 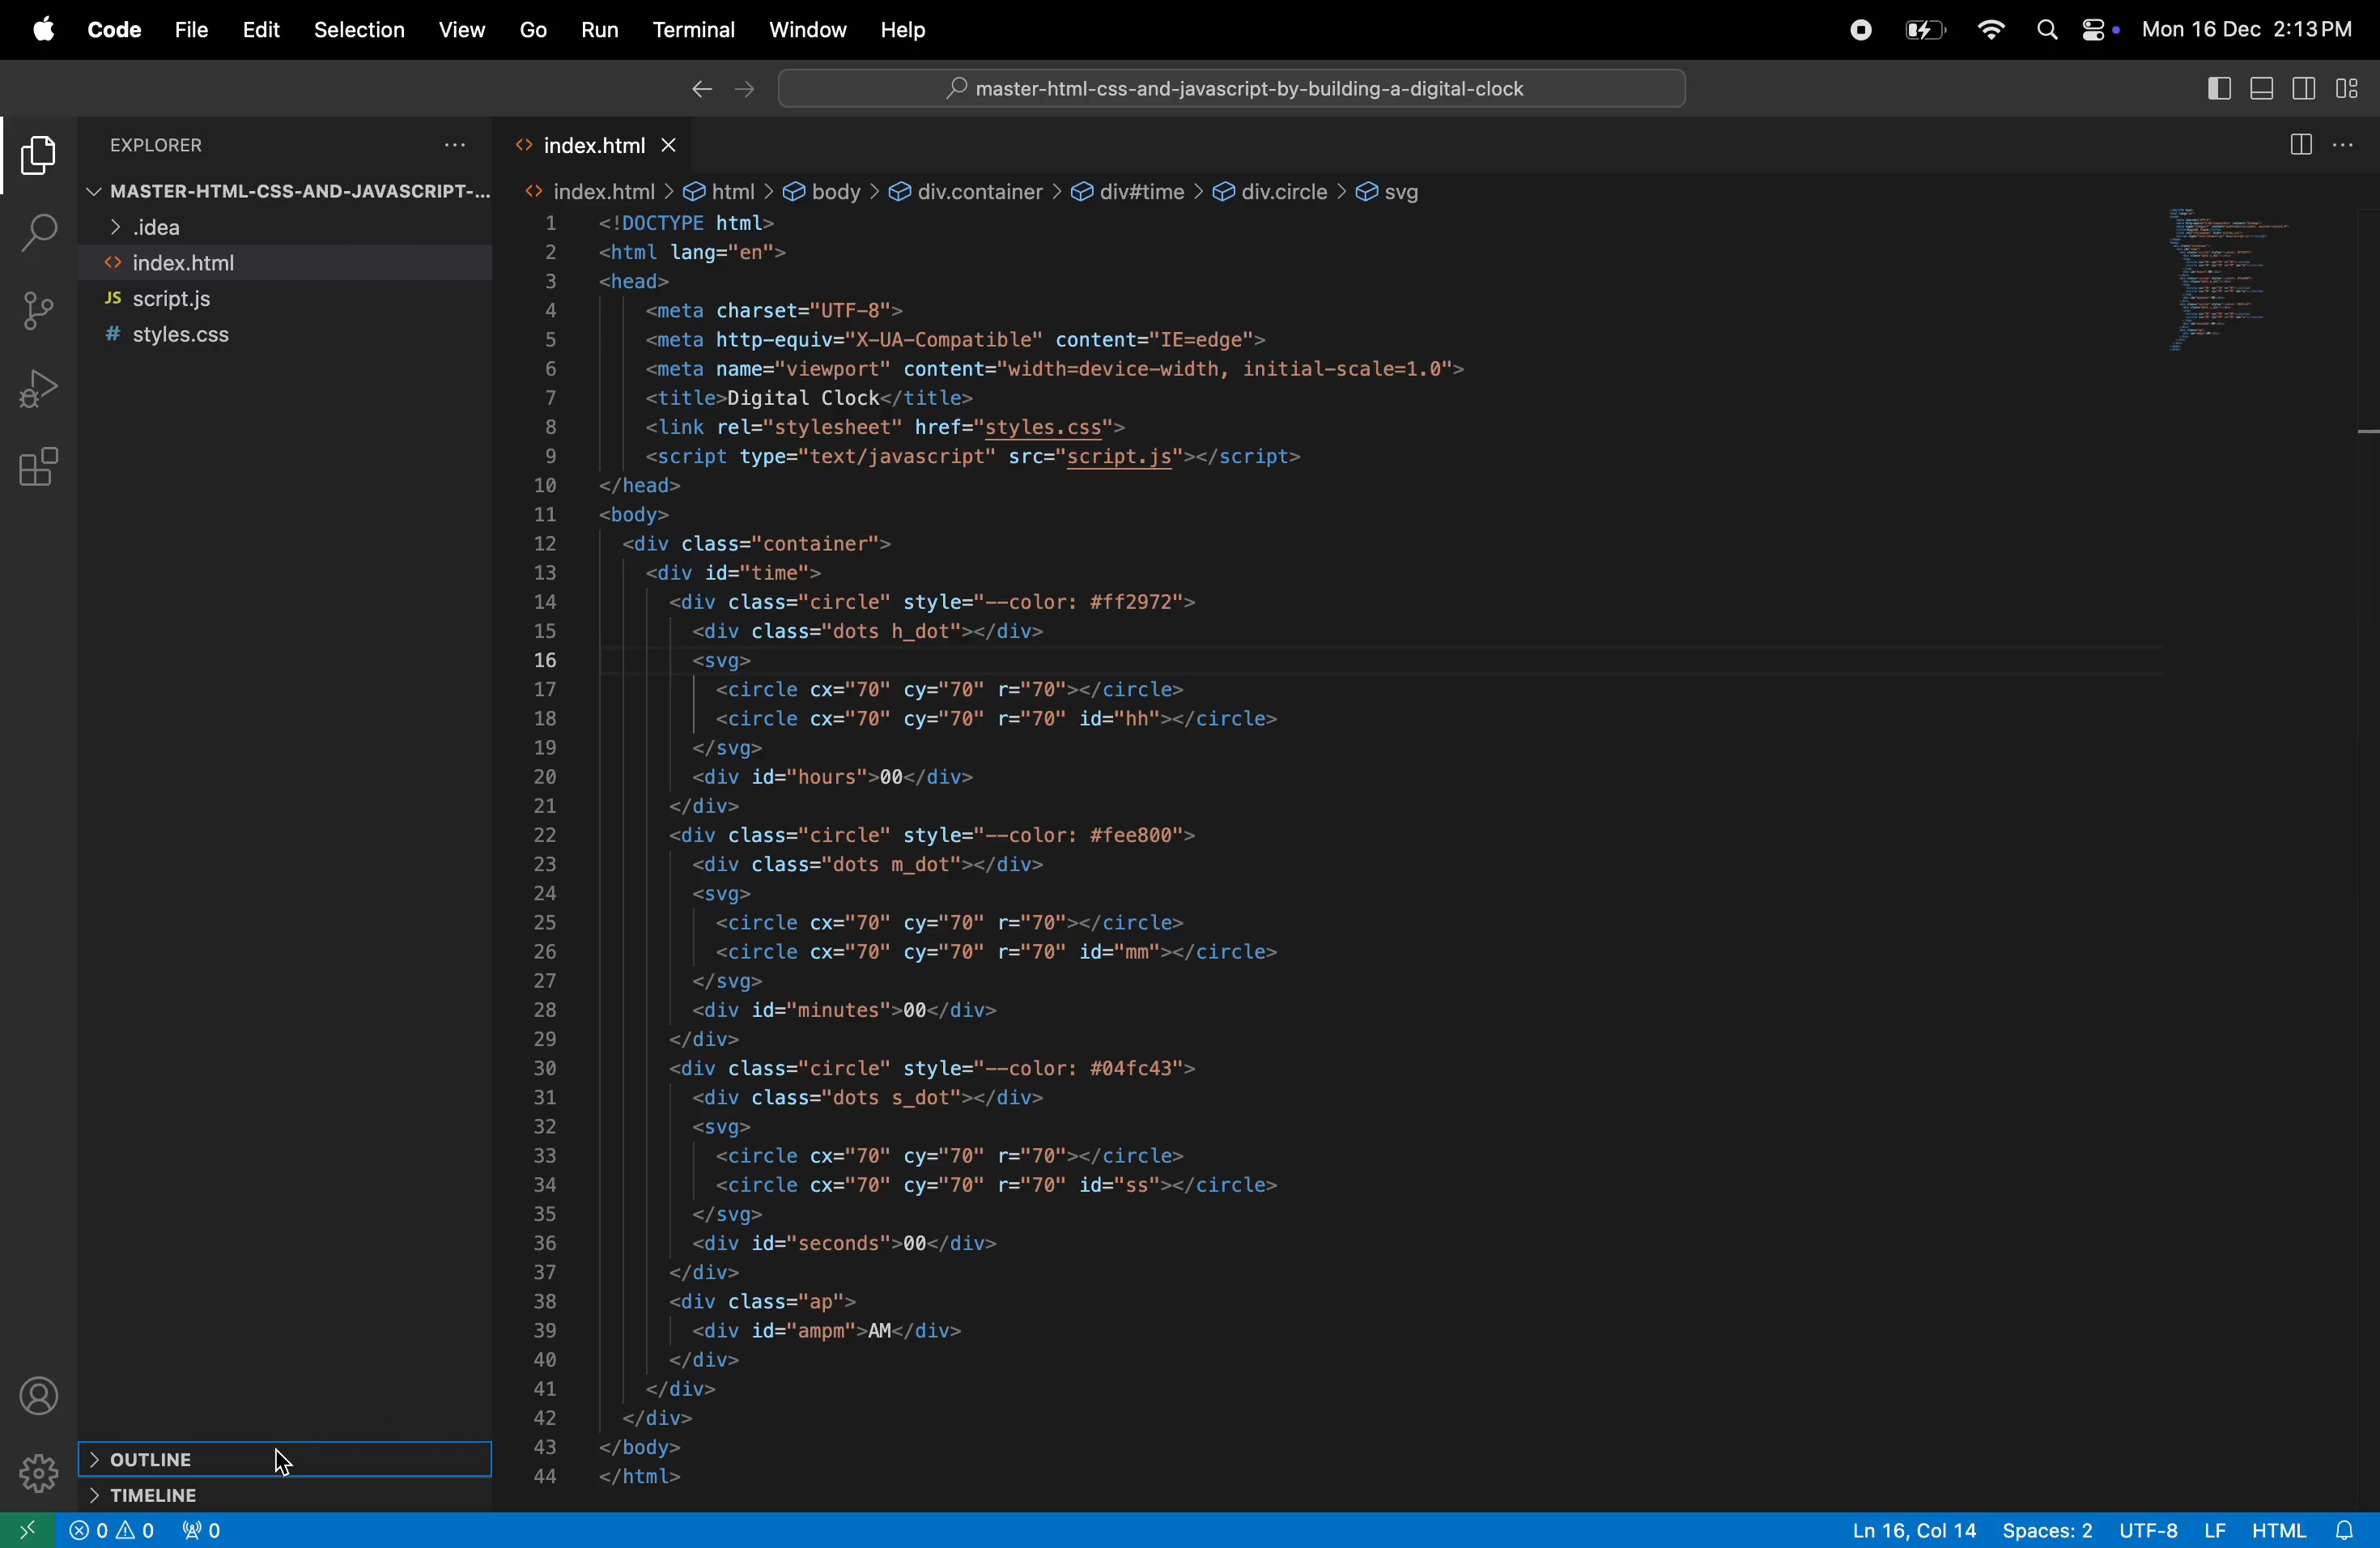 I want to click on toggle primary side bar, so click(x=2217, y=87).